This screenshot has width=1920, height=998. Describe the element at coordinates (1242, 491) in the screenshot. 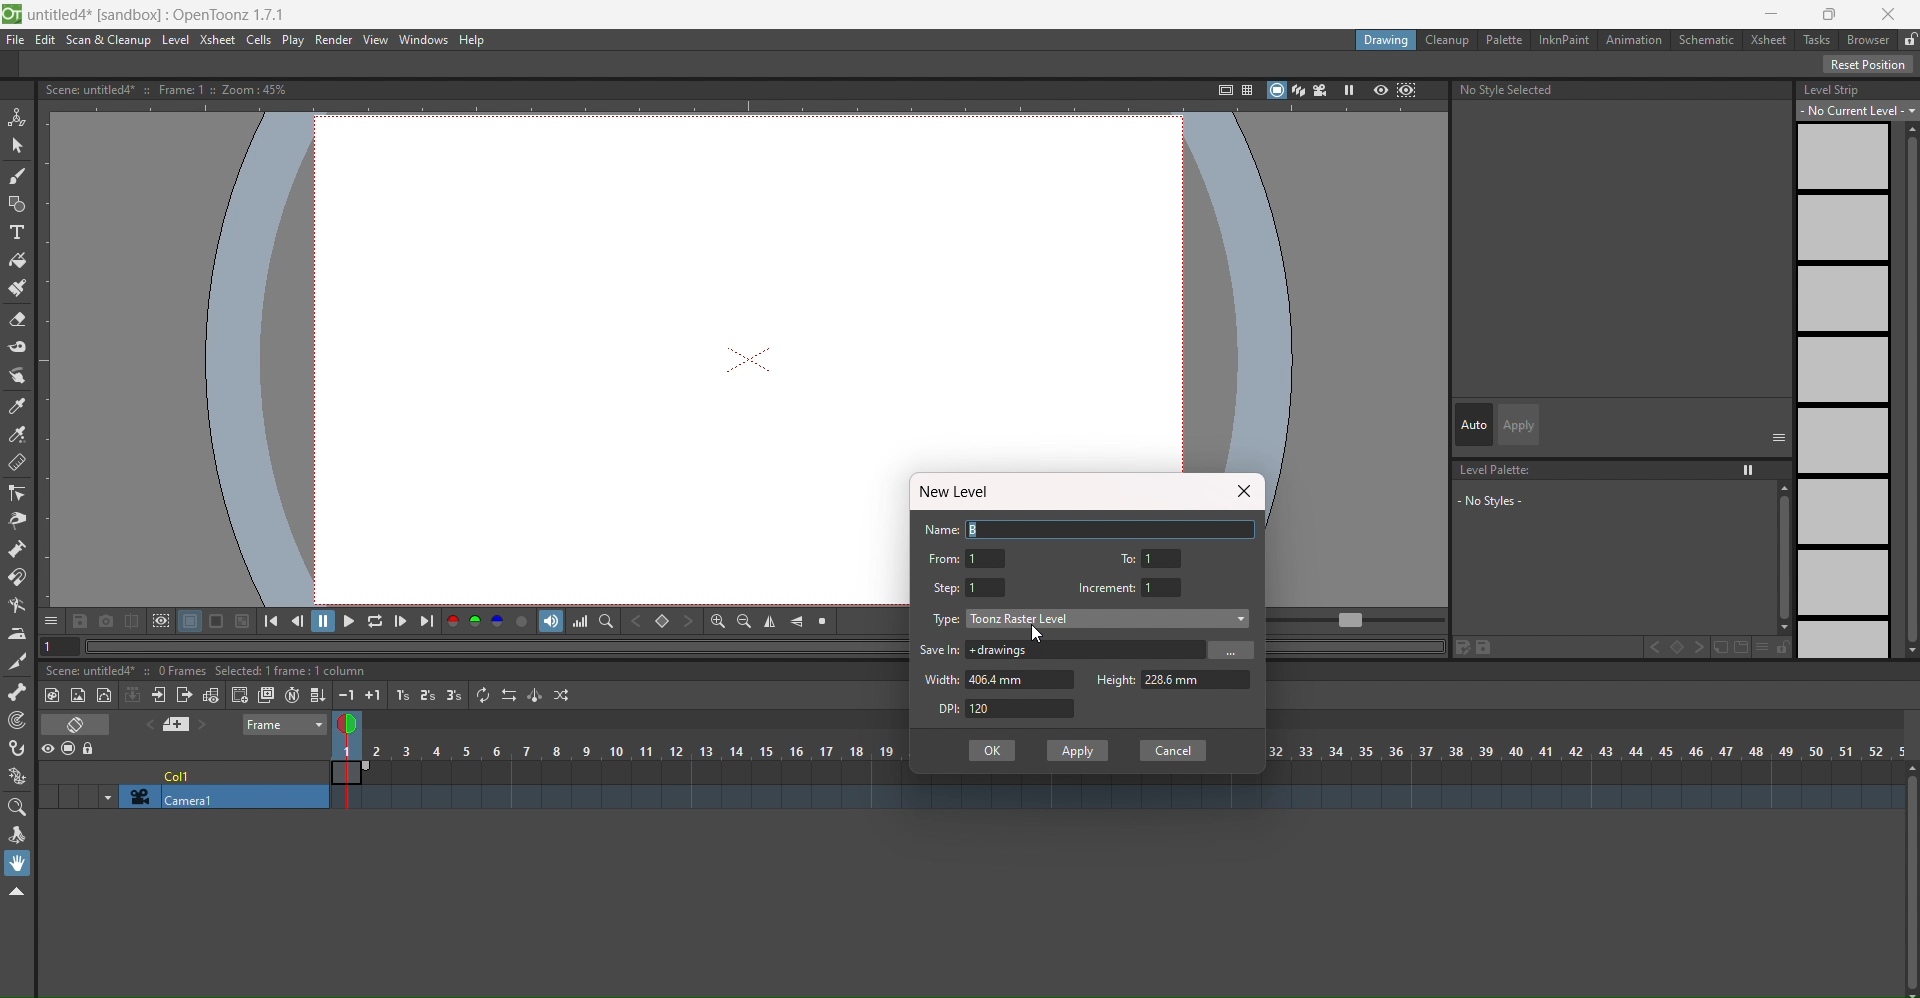

I see `close` at that location.